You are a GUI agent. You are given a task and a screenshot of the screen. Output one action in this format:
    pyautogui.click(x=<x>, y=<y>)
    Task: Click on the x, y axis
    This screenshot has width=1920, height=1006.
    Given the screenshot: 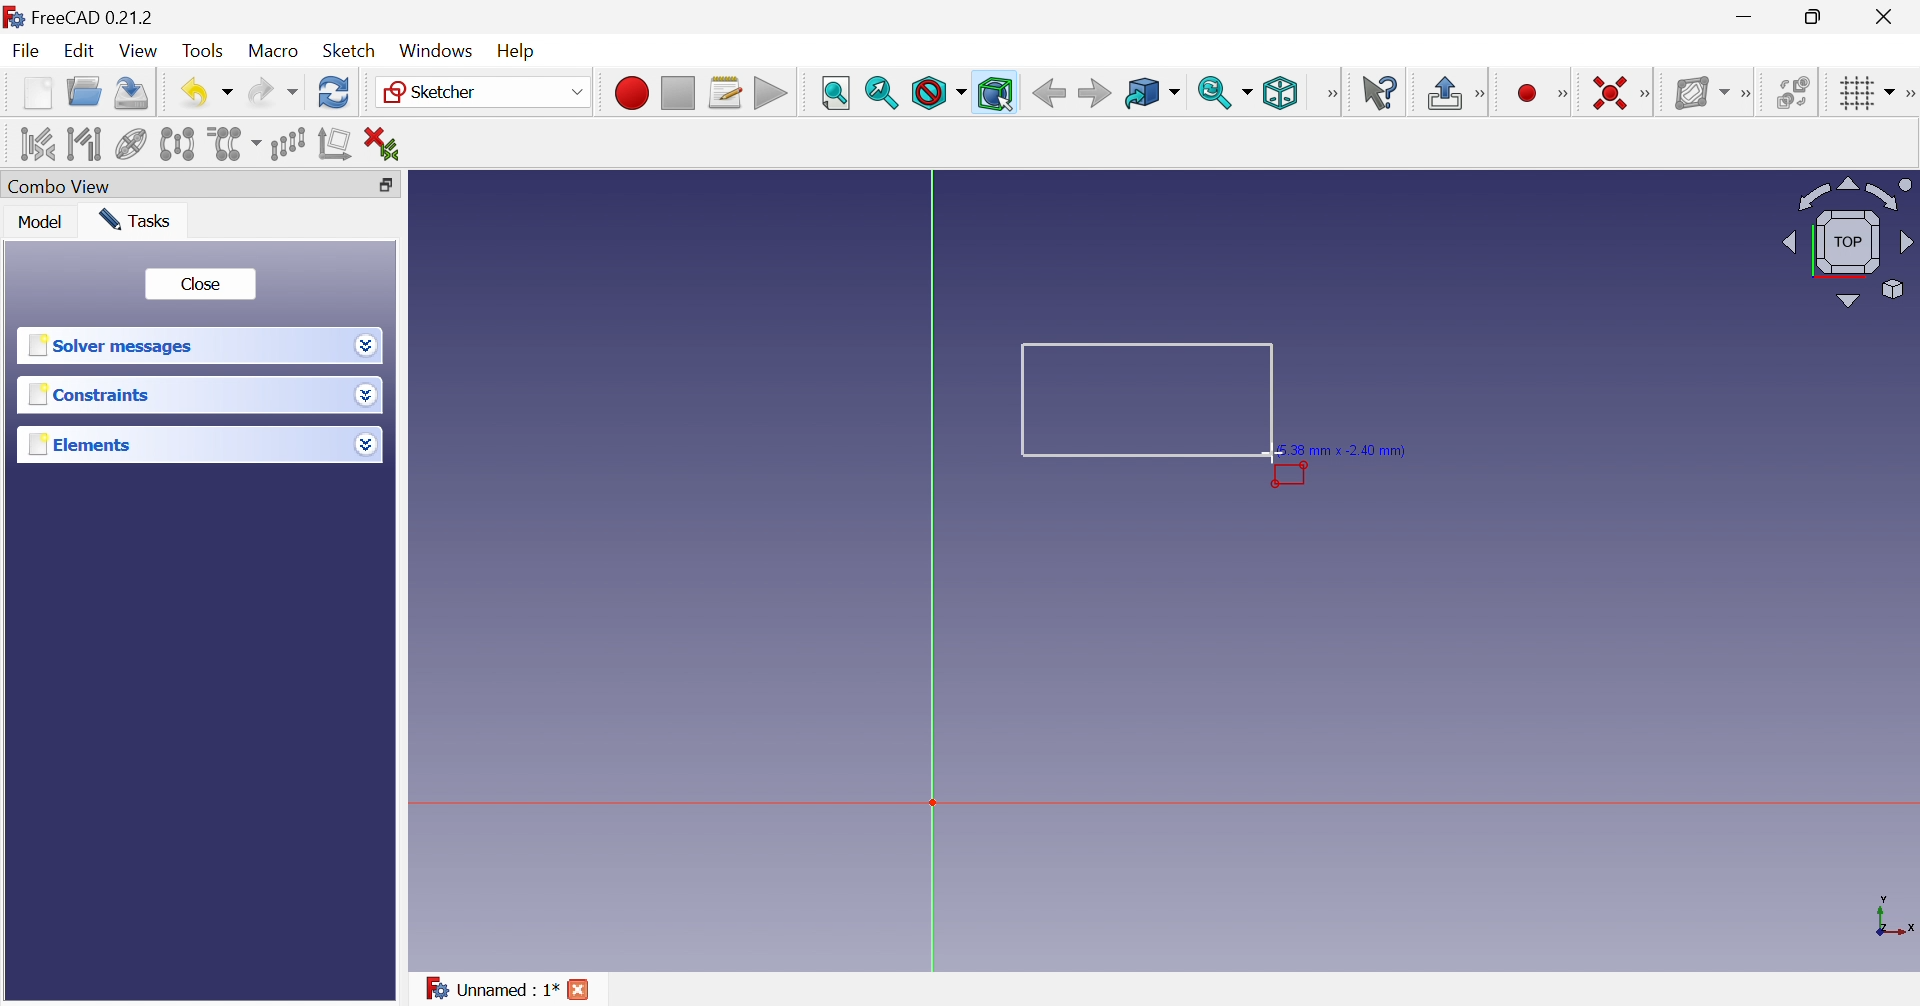 What is the action you would take?
    pyautogui.click(x=1891, y=915)
    